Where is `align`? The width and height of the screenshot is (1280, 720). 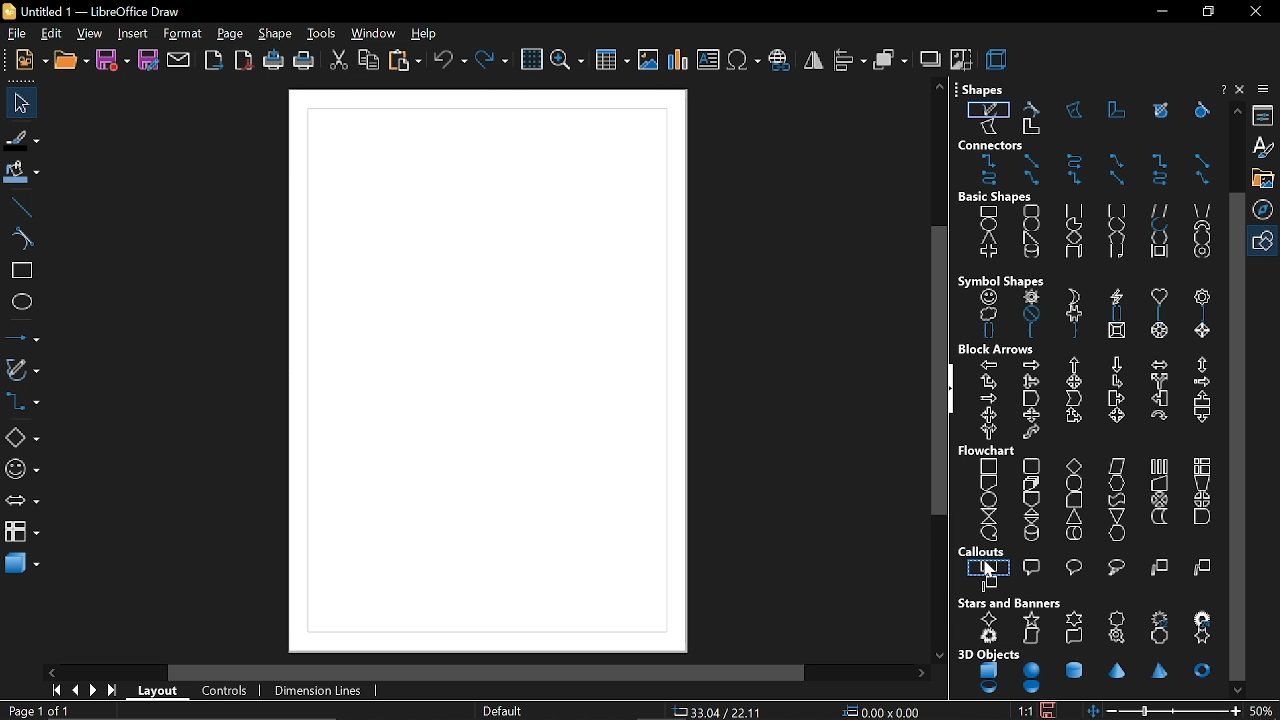 align is located at coordinates (848, 60).